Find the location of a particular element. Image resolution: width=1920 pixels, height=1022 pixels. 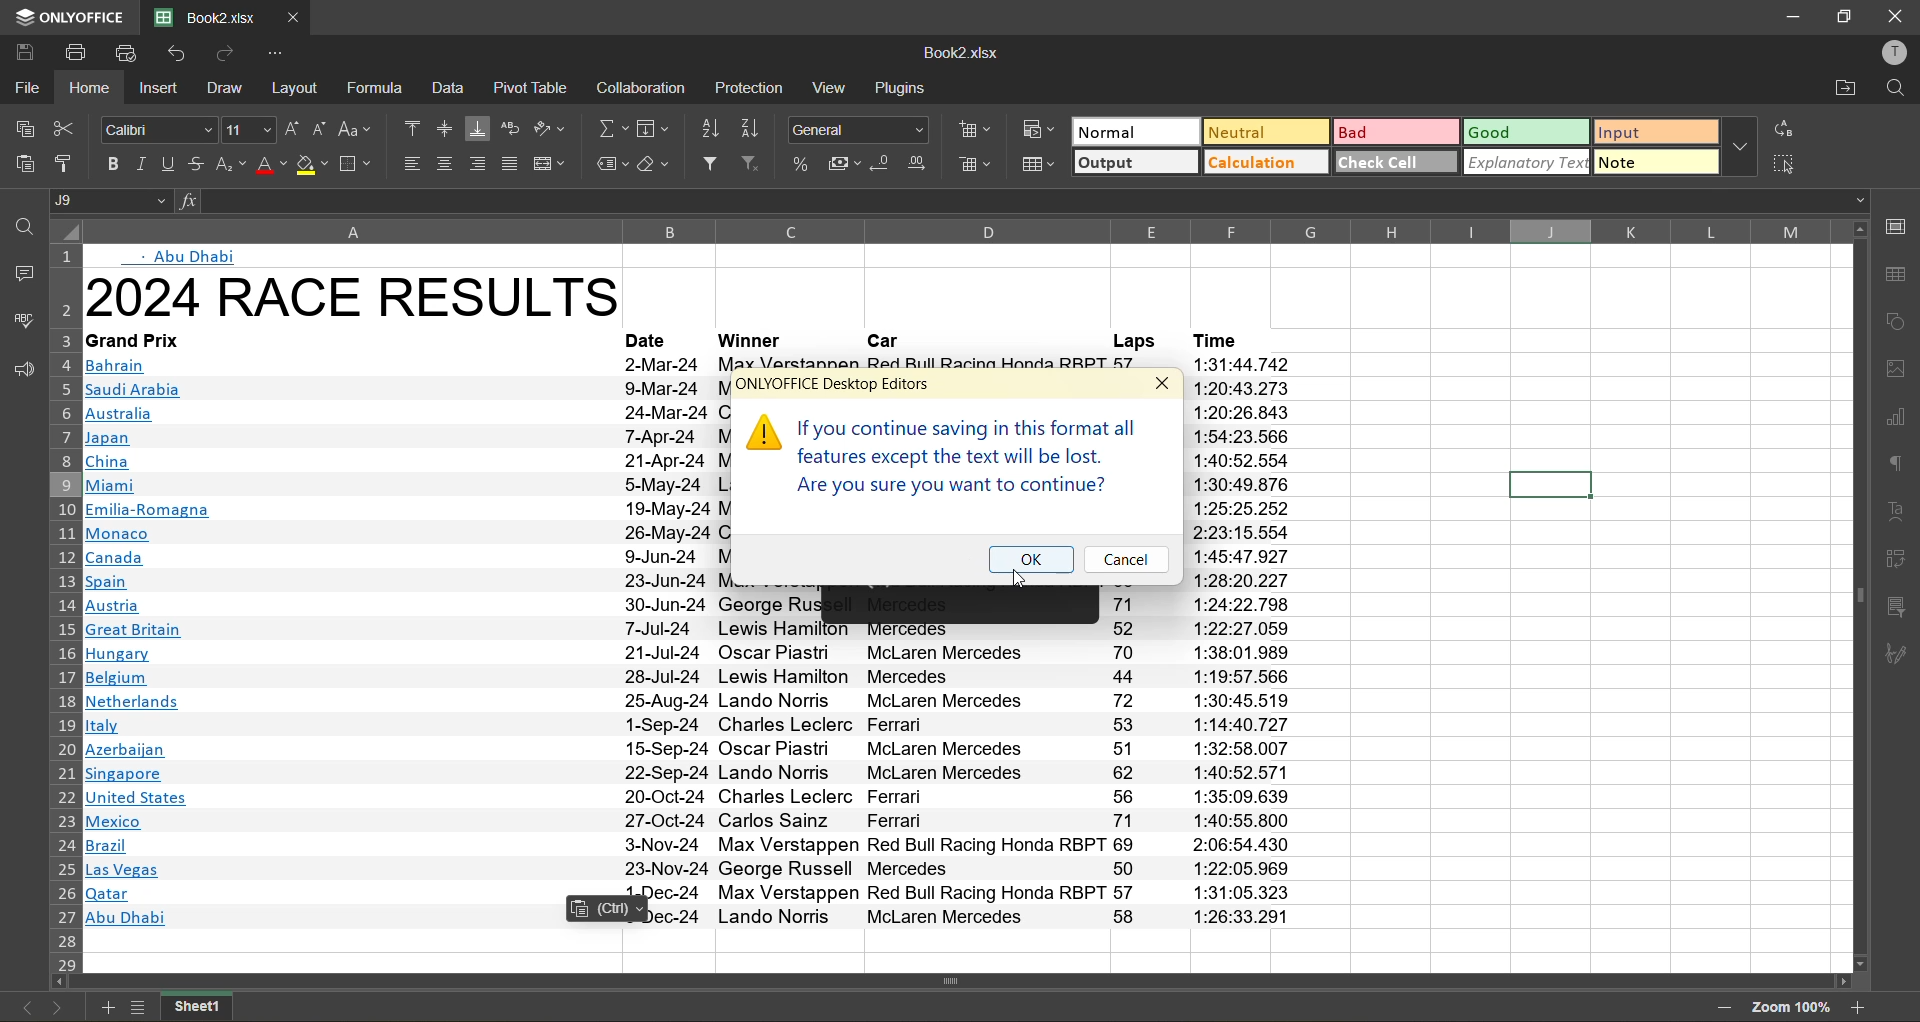

replace is located at coordinates (1788, 128).